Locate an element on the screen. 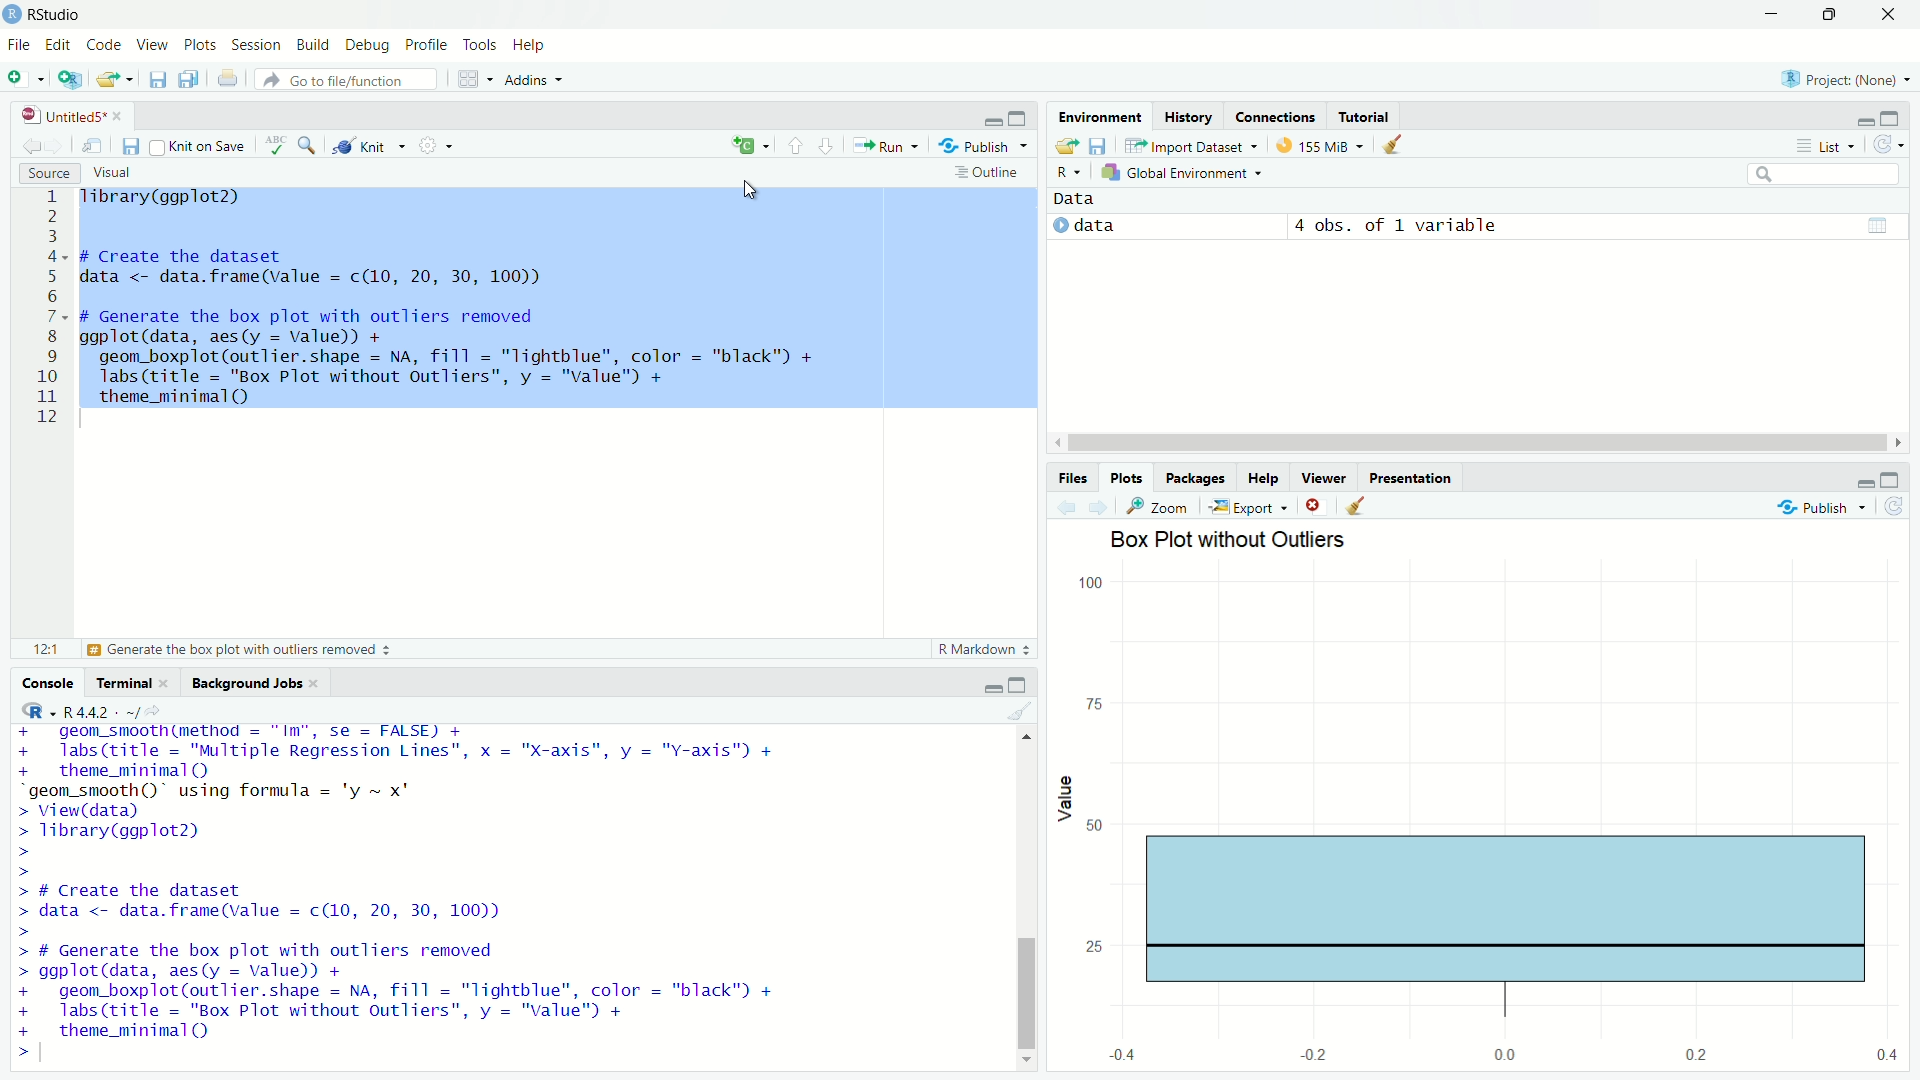  Edit is located at coordinates (58, 44).